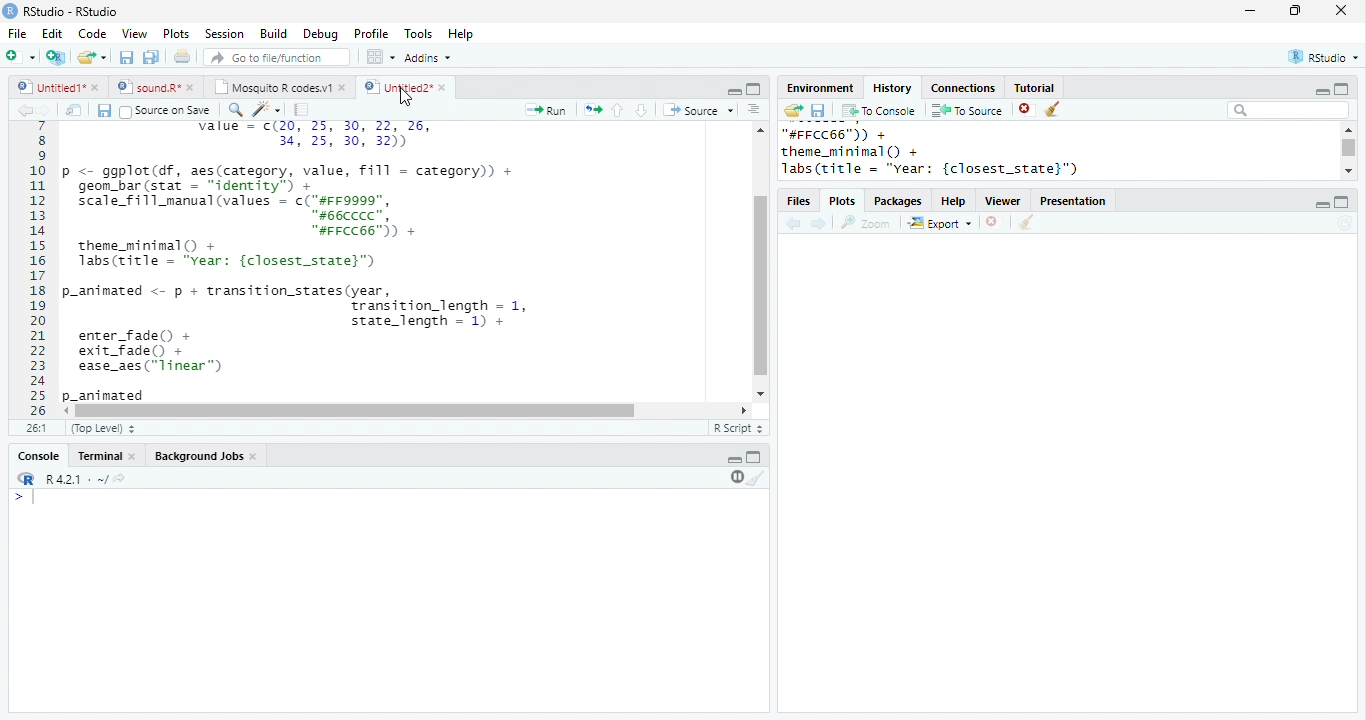  I want to click on value = c(20, 25, 30, 22, 26,
34, 25, 30, 32), so click(330, 137).